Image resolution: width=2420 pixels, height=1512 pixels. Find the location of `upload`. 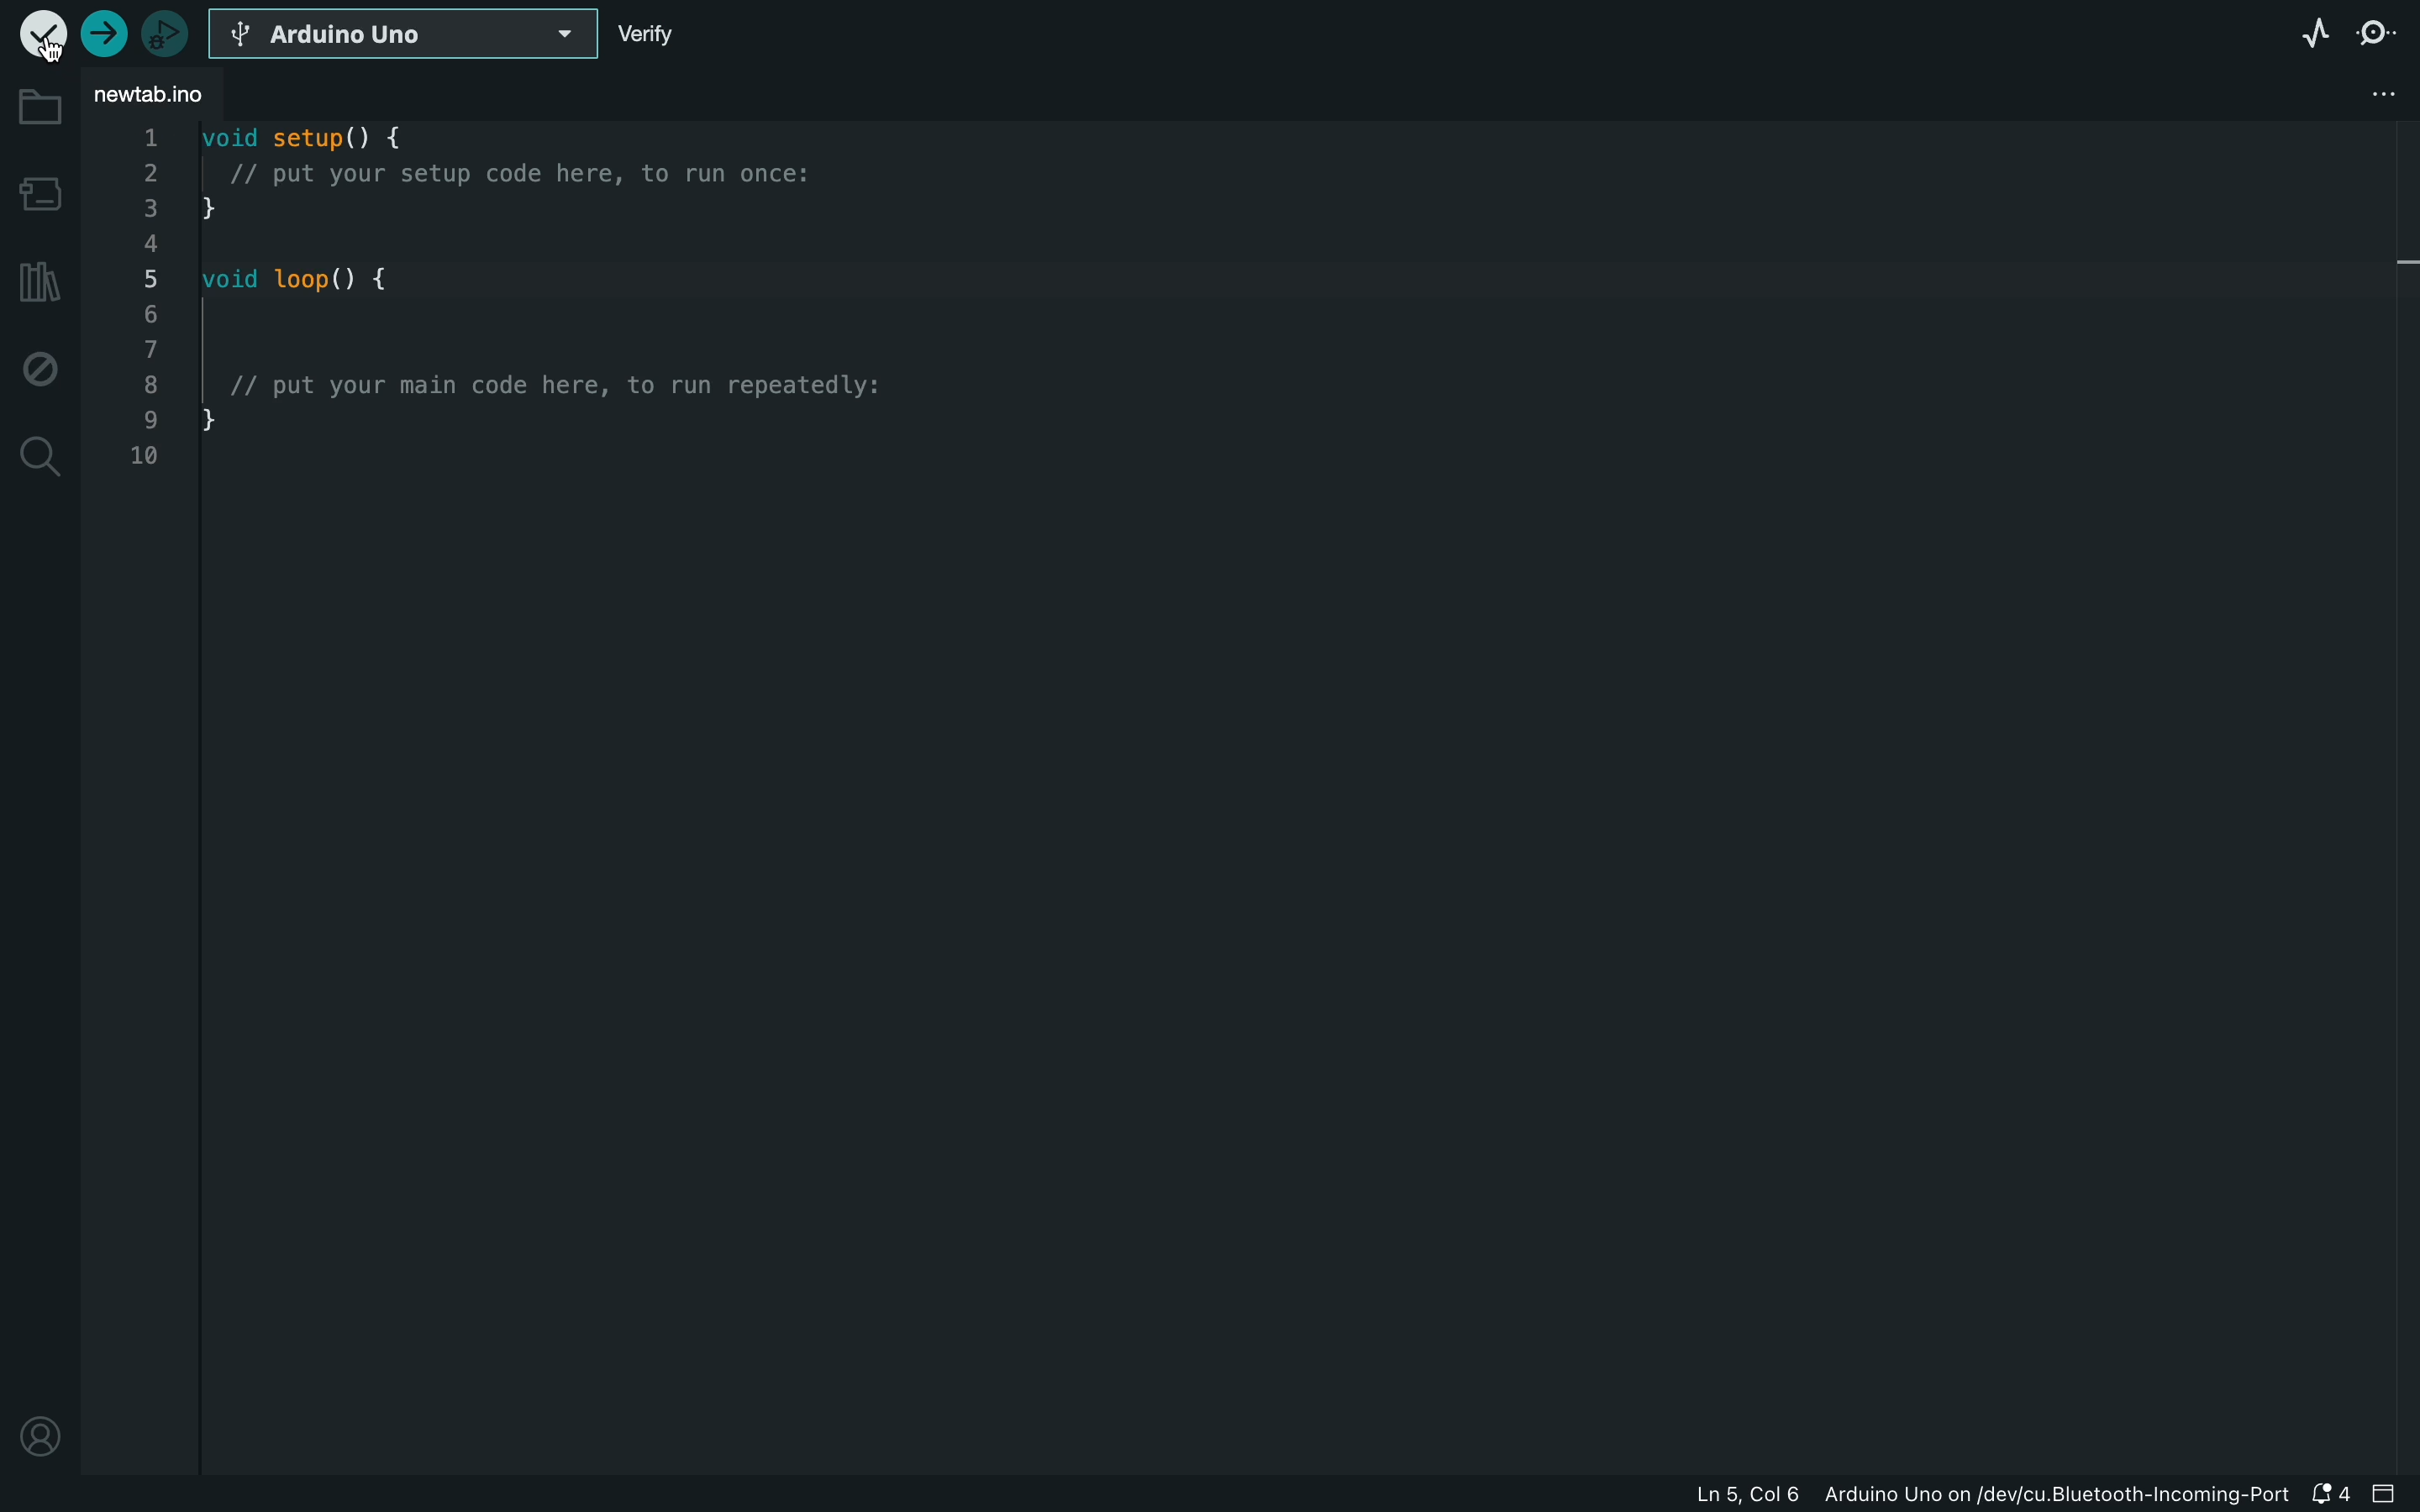

upload is located at coordinates (102, 32).